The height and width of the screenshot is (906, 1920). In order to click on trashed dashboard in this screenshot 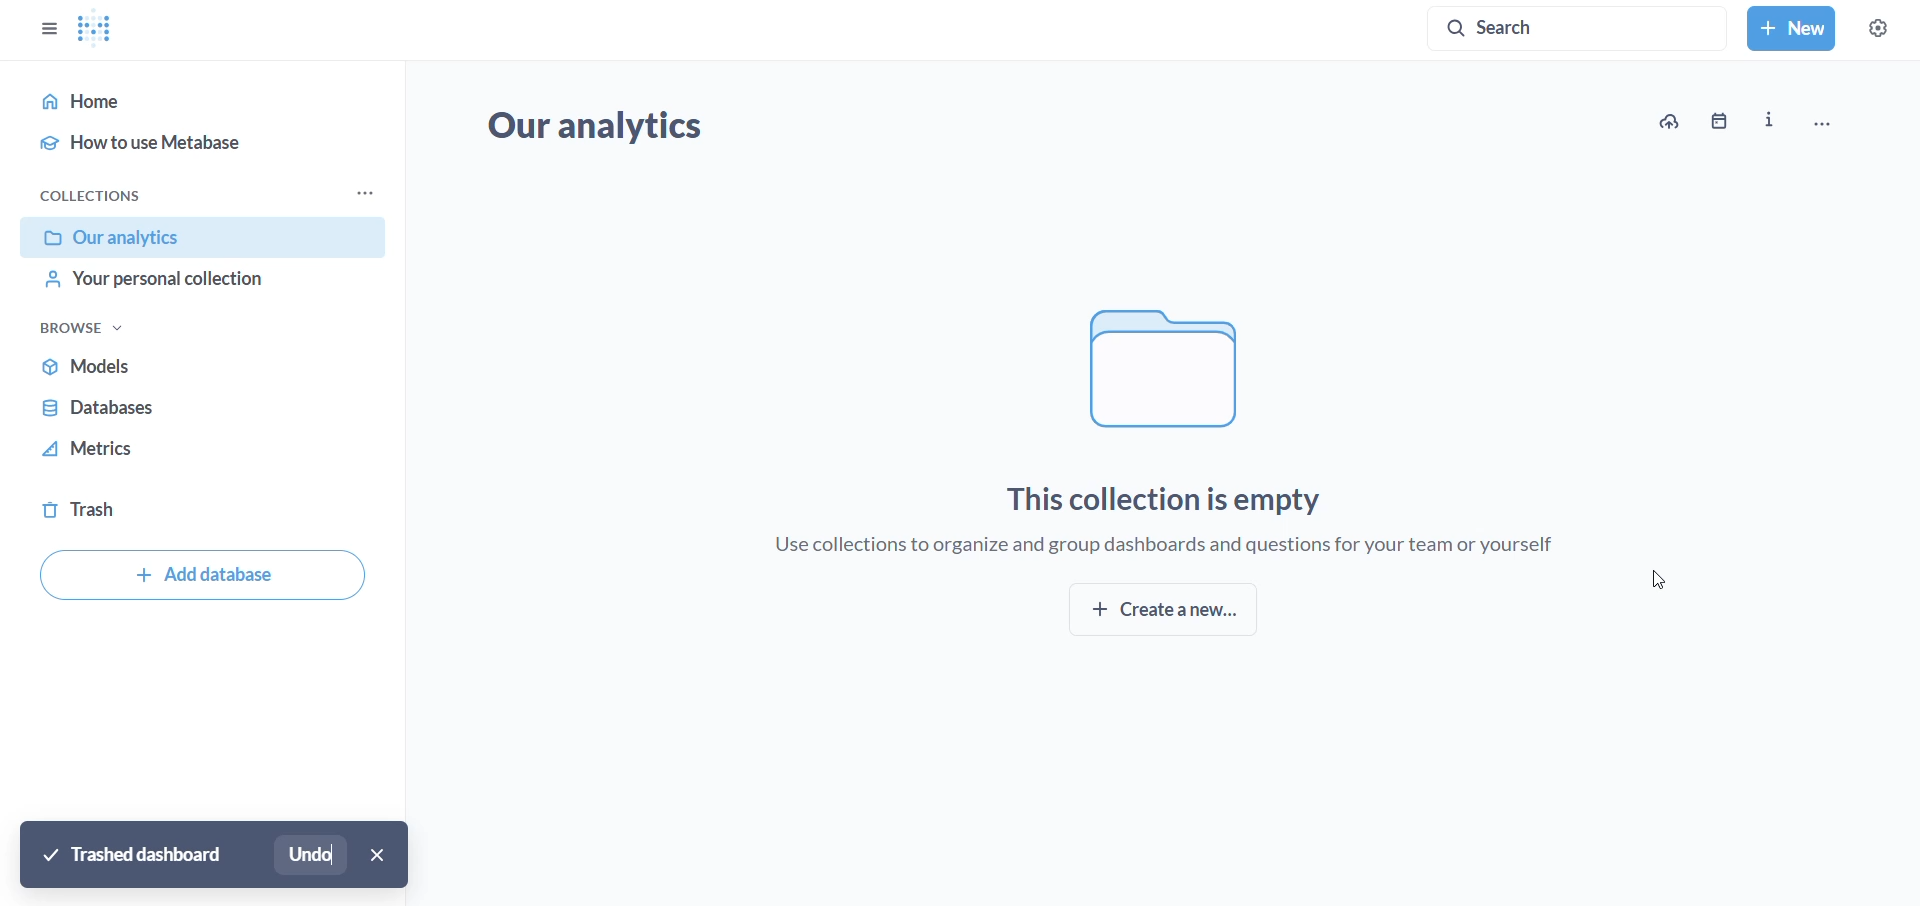, I will do `click(136, 854)`.